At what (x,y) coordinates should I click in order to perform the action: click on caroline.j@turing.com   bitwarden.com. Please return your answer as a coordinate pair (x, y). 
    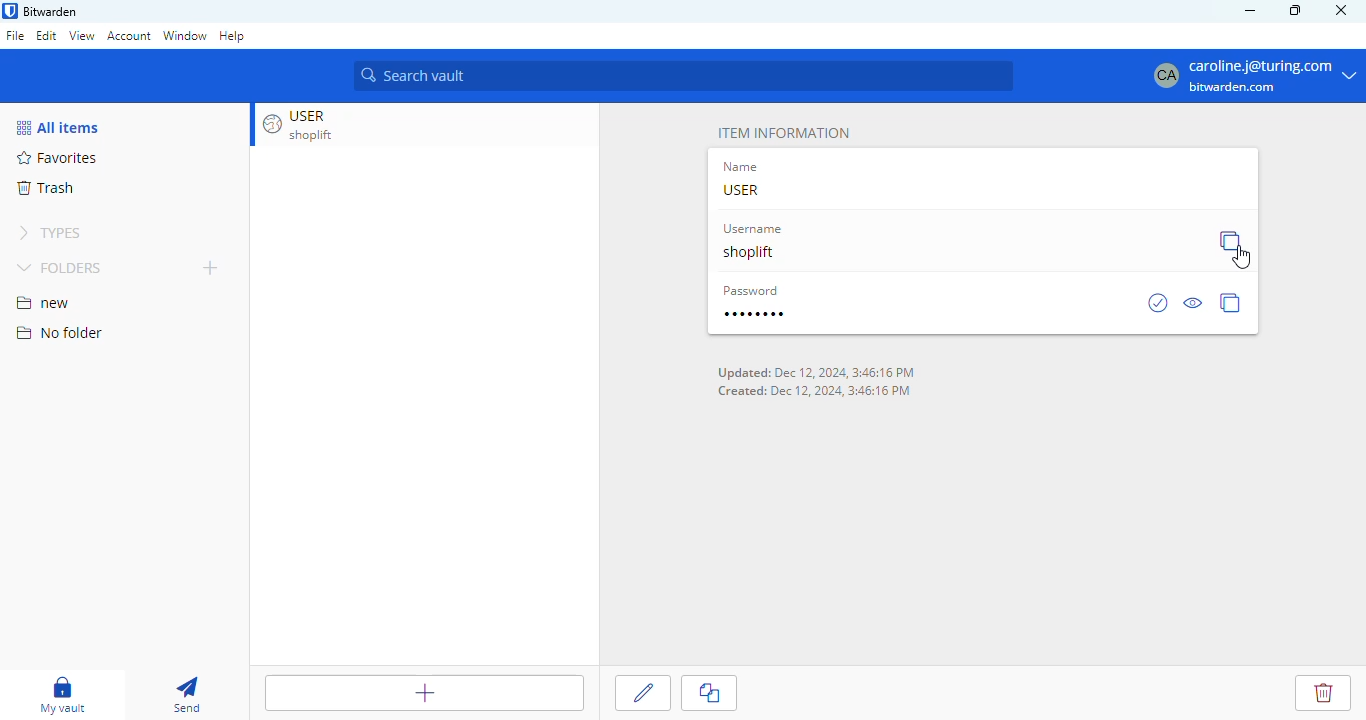
    Looking at the image, I should click on (1254, 76).